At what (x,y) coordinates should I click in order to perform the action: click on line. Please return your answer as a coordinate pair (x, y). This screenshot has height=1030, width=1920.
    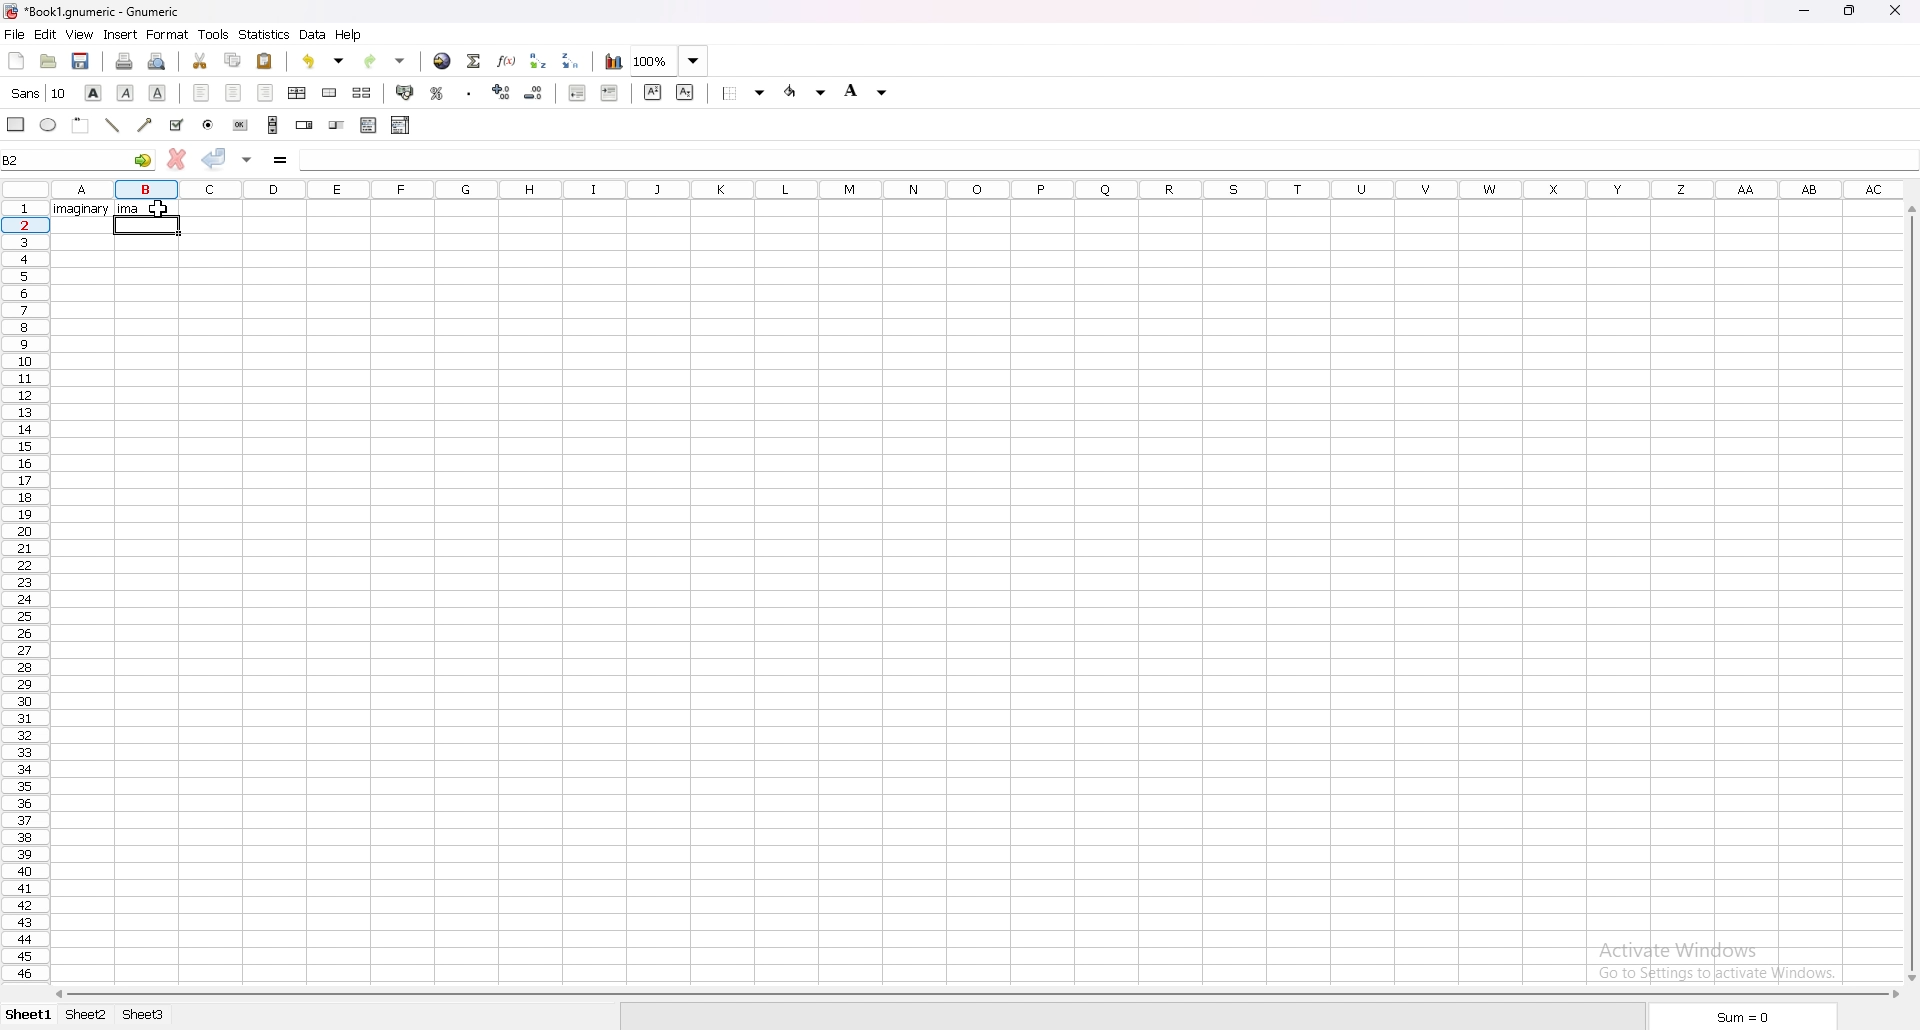
    Looking at the image, I should click on (129, 129).